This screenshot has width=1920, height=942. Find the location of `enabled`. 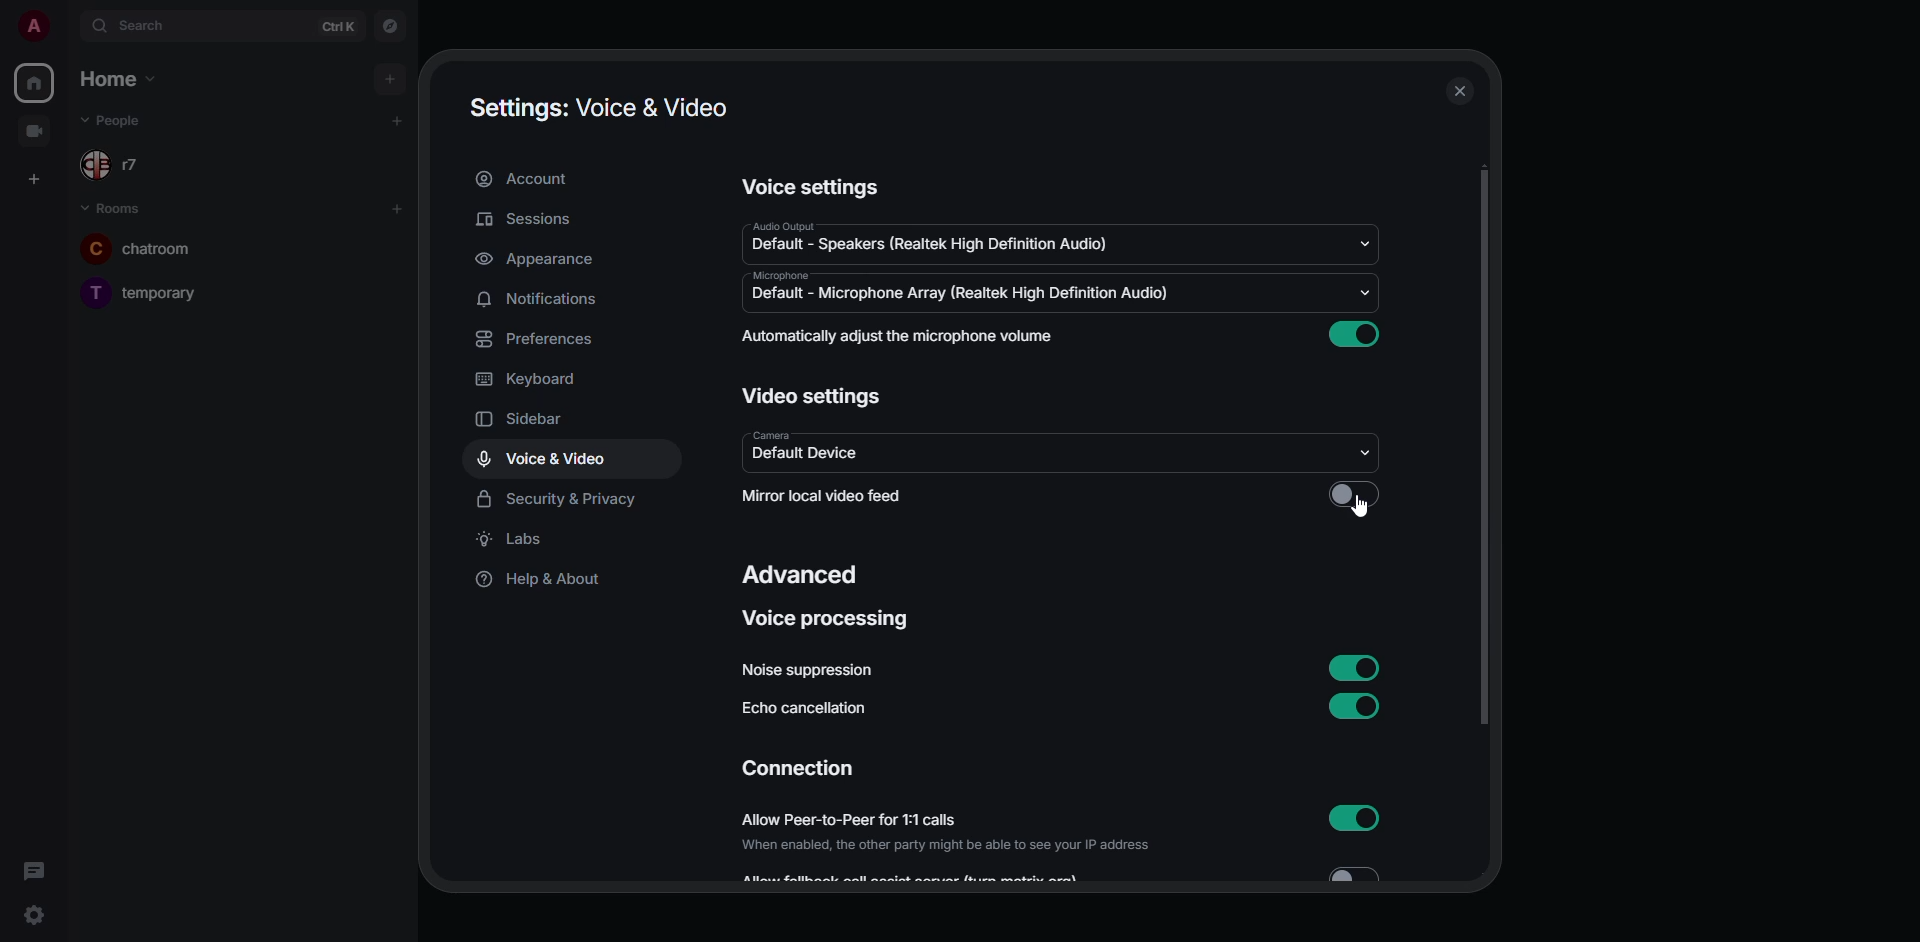

enabled is located at coordinates (1357, 333).